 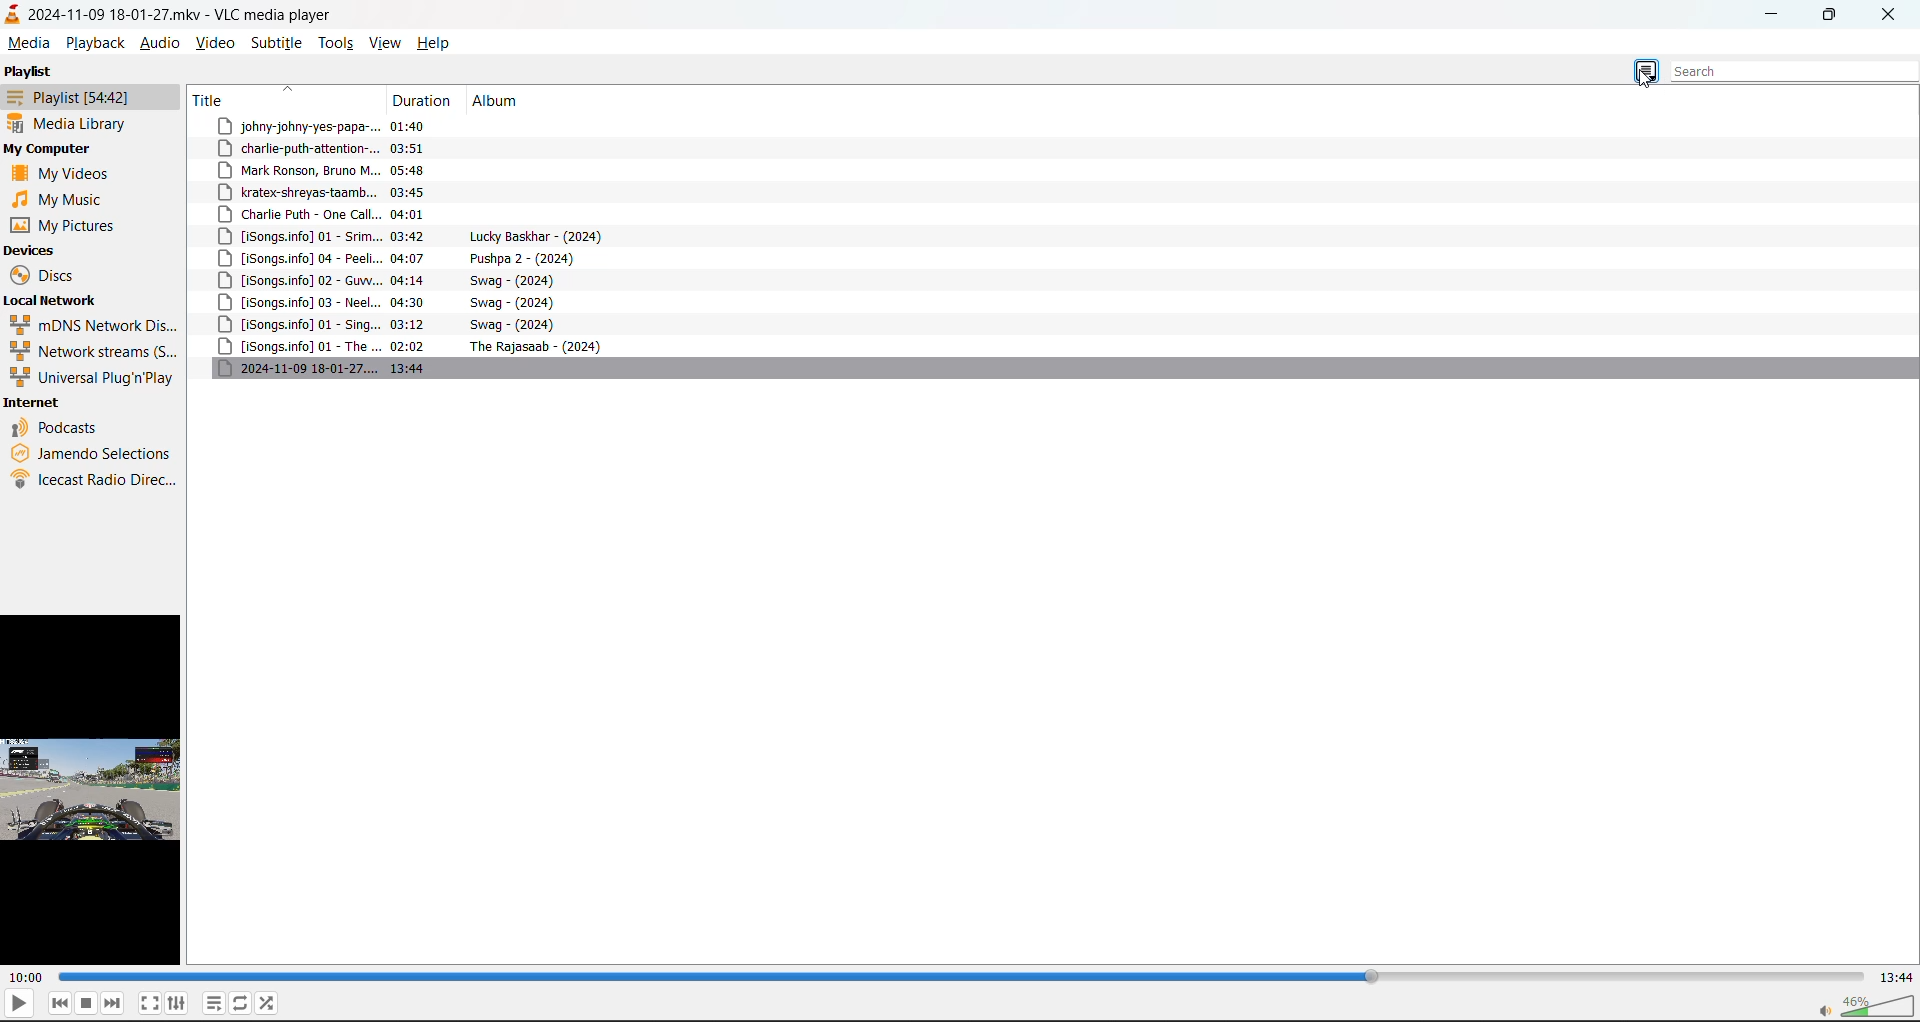 I want to click on playlist, so click(x=34, y=71).